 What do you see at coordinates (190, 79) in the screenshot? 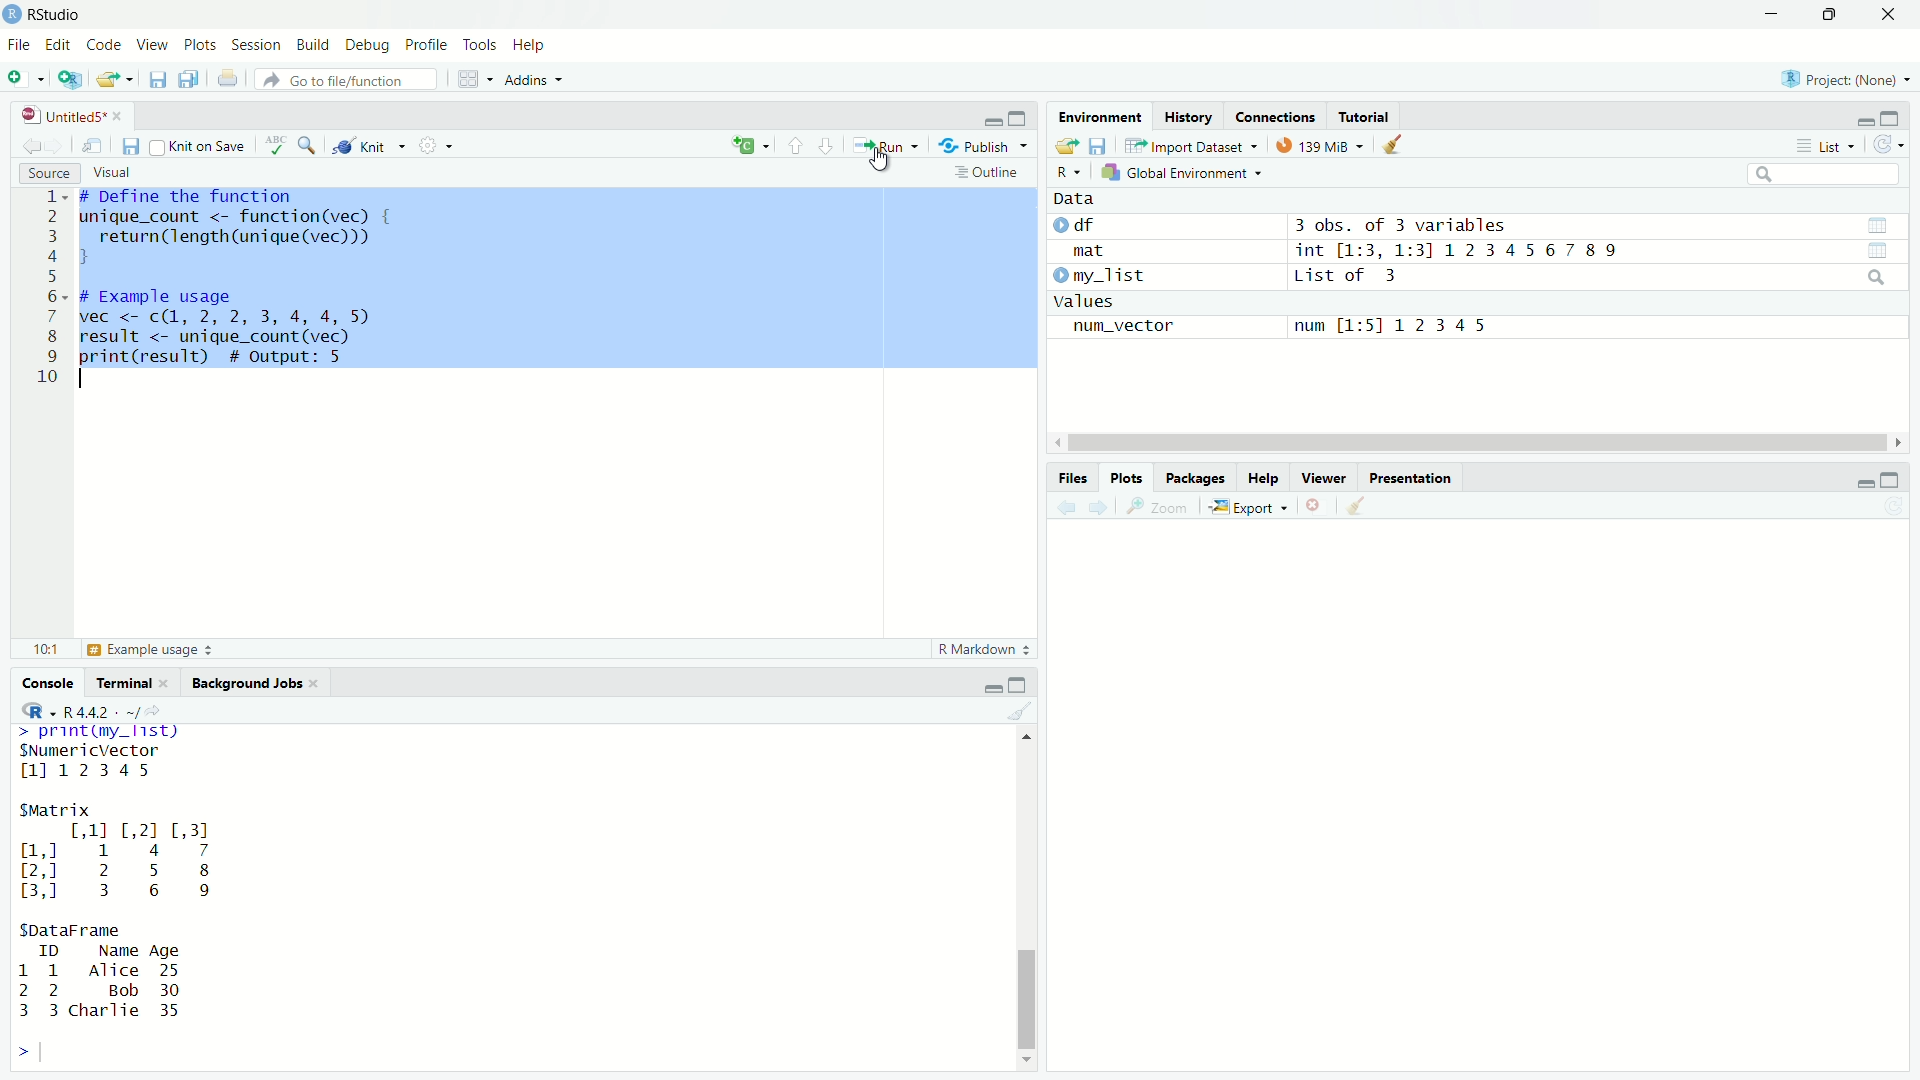
I see `save all` at bounding box center [190, 79].